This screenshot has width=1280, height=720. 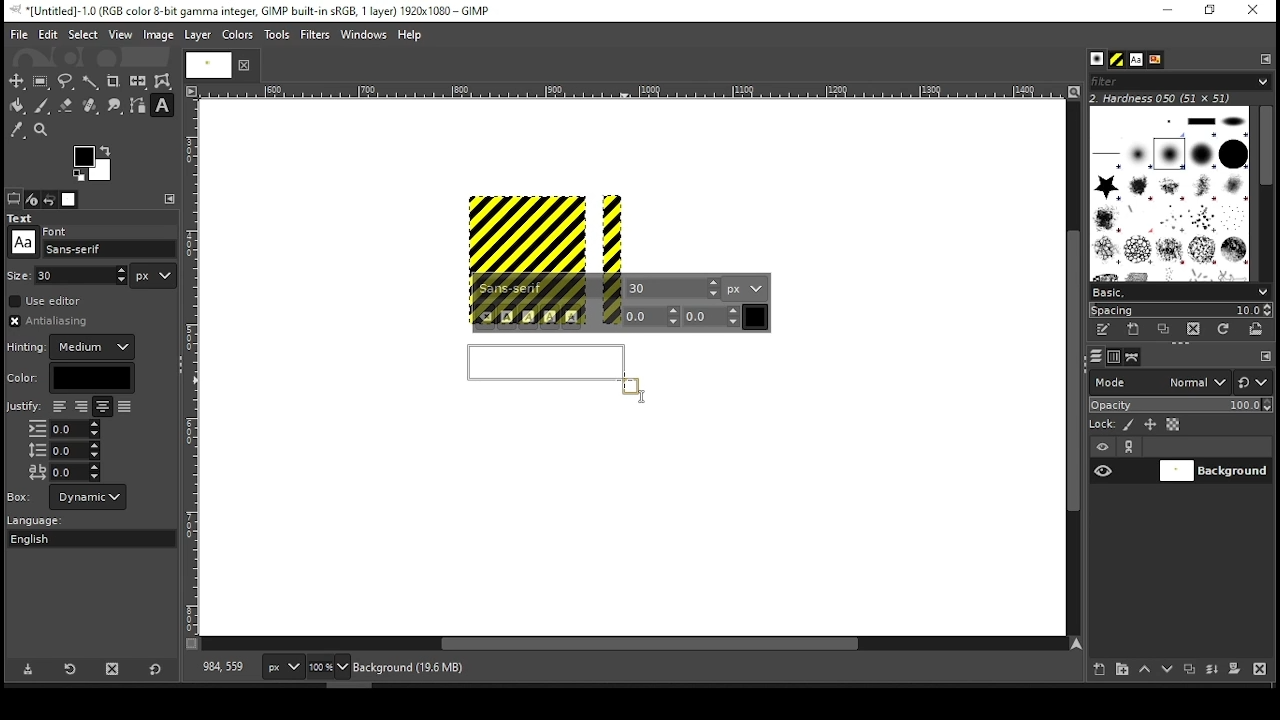 I want to click on crop  tool, so click(x=113, y=82).